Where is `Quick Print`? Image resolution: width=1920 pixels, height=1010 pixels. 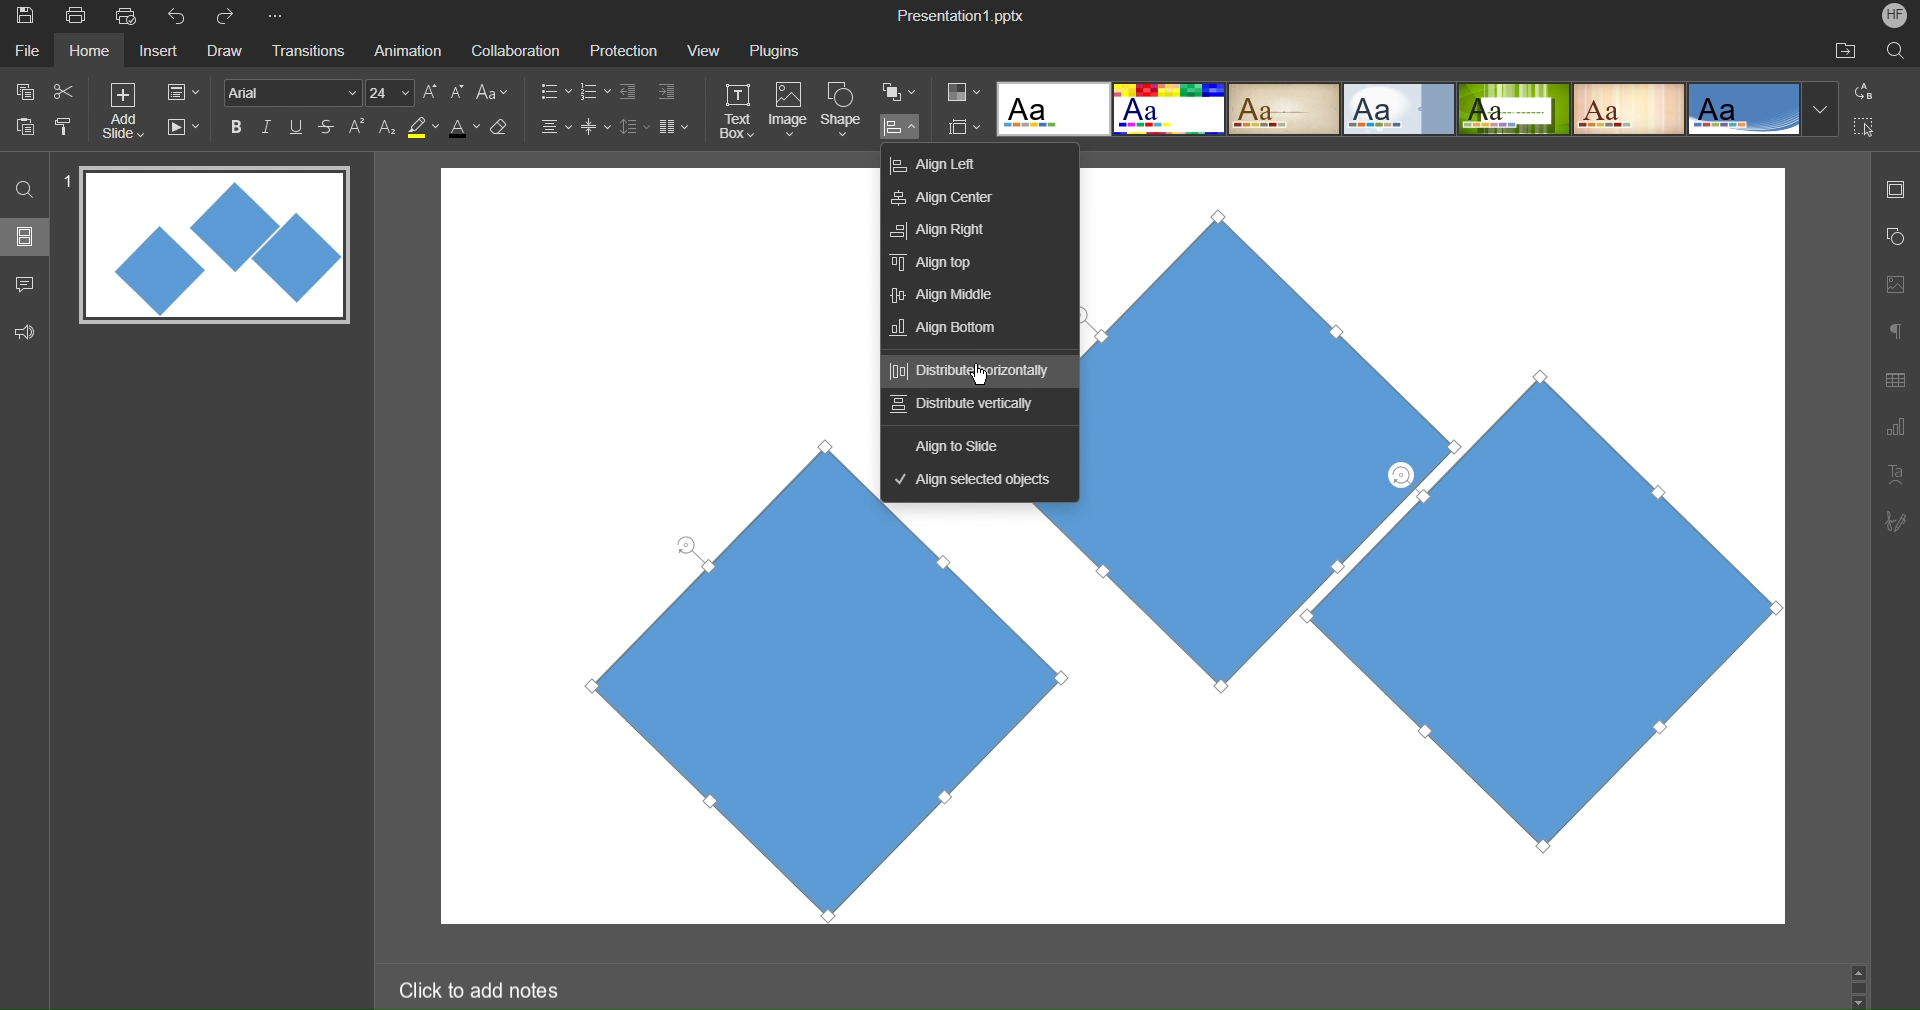
Quick Print is located at coordinates (129, 16).